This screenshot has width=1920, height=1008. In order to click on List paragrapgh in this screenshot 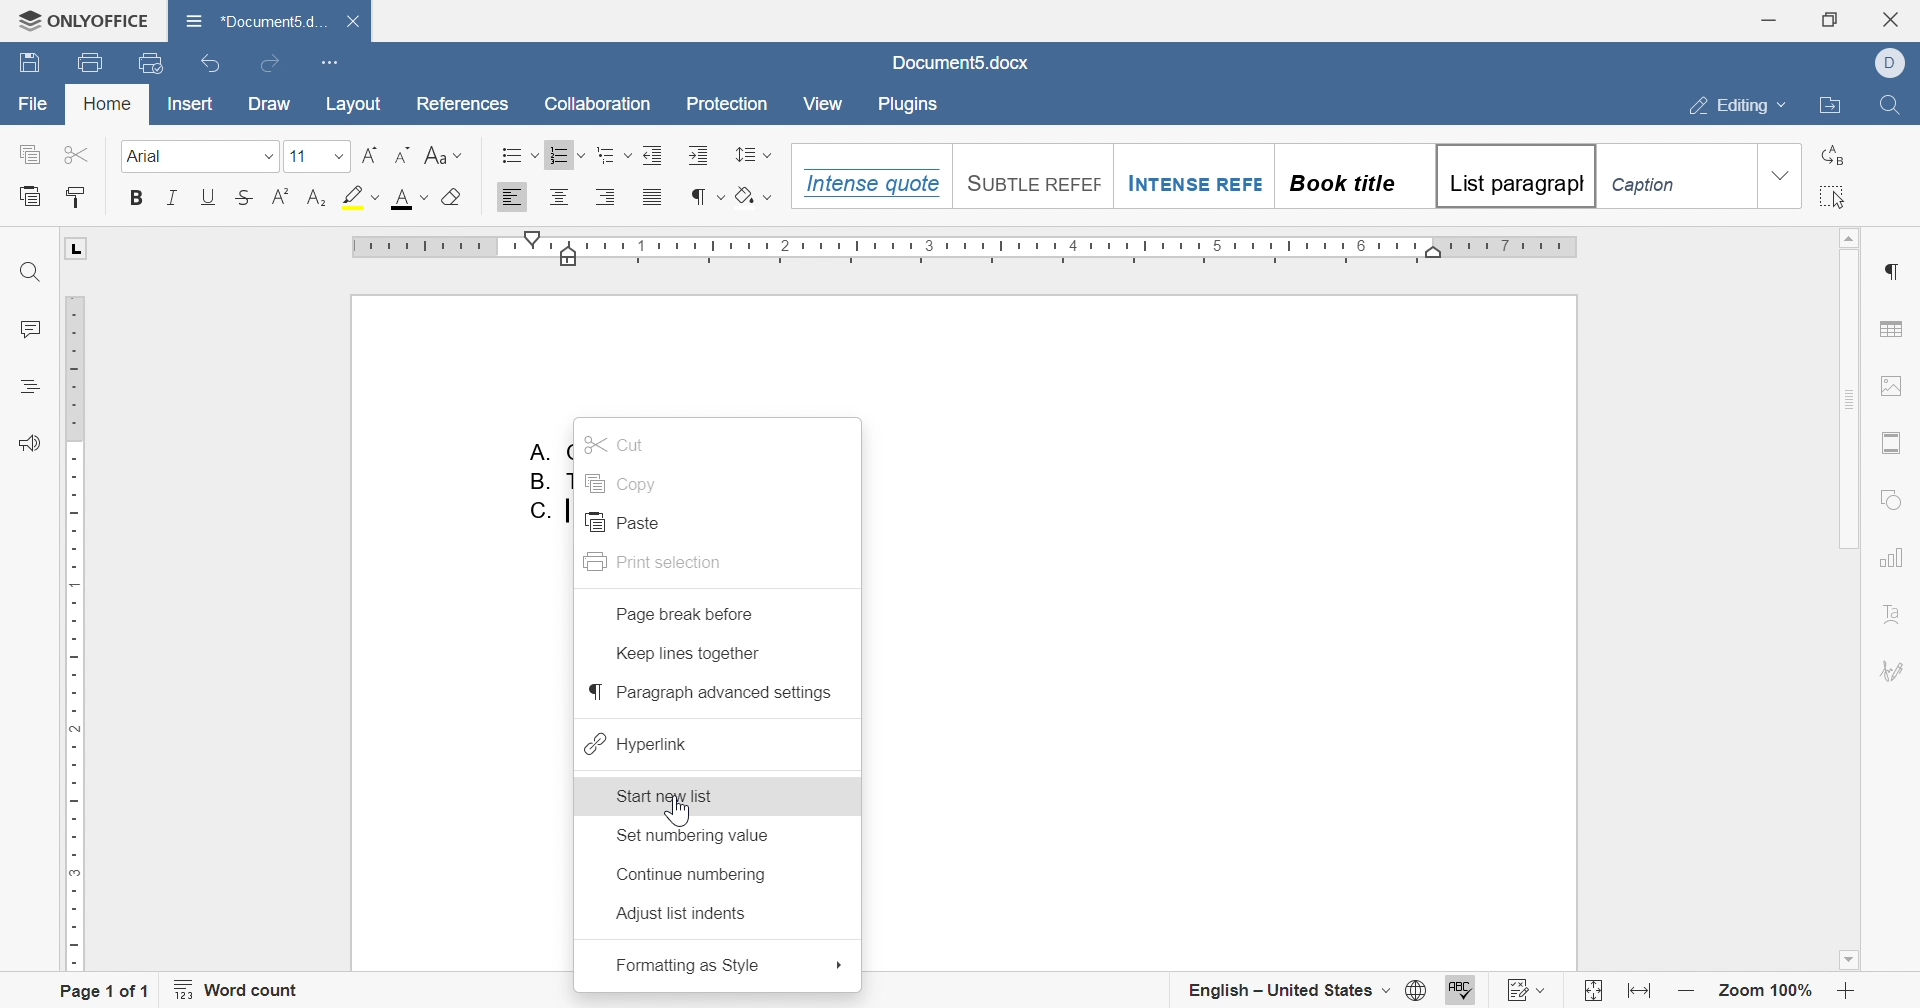, I will do `click(1513, 176)`.